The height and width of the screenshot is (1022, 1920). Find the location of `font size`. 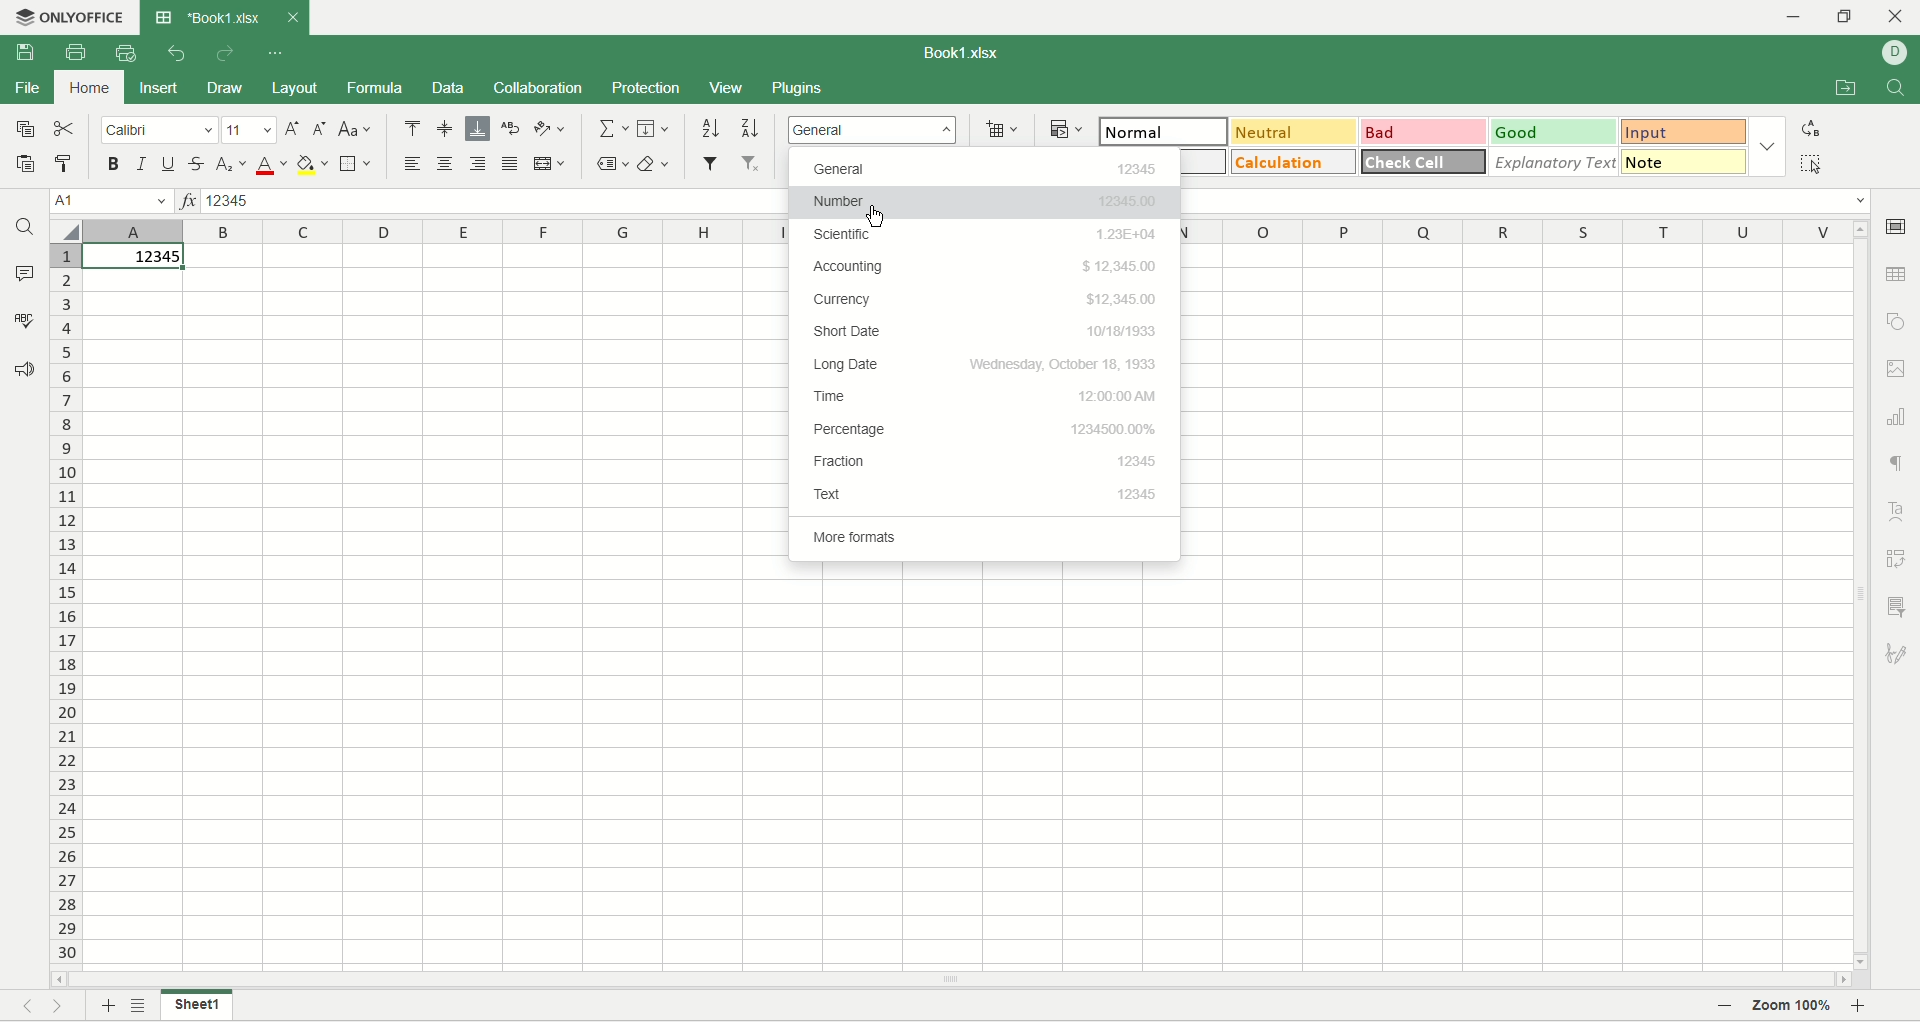

font size is located at coordinates (247, 131).